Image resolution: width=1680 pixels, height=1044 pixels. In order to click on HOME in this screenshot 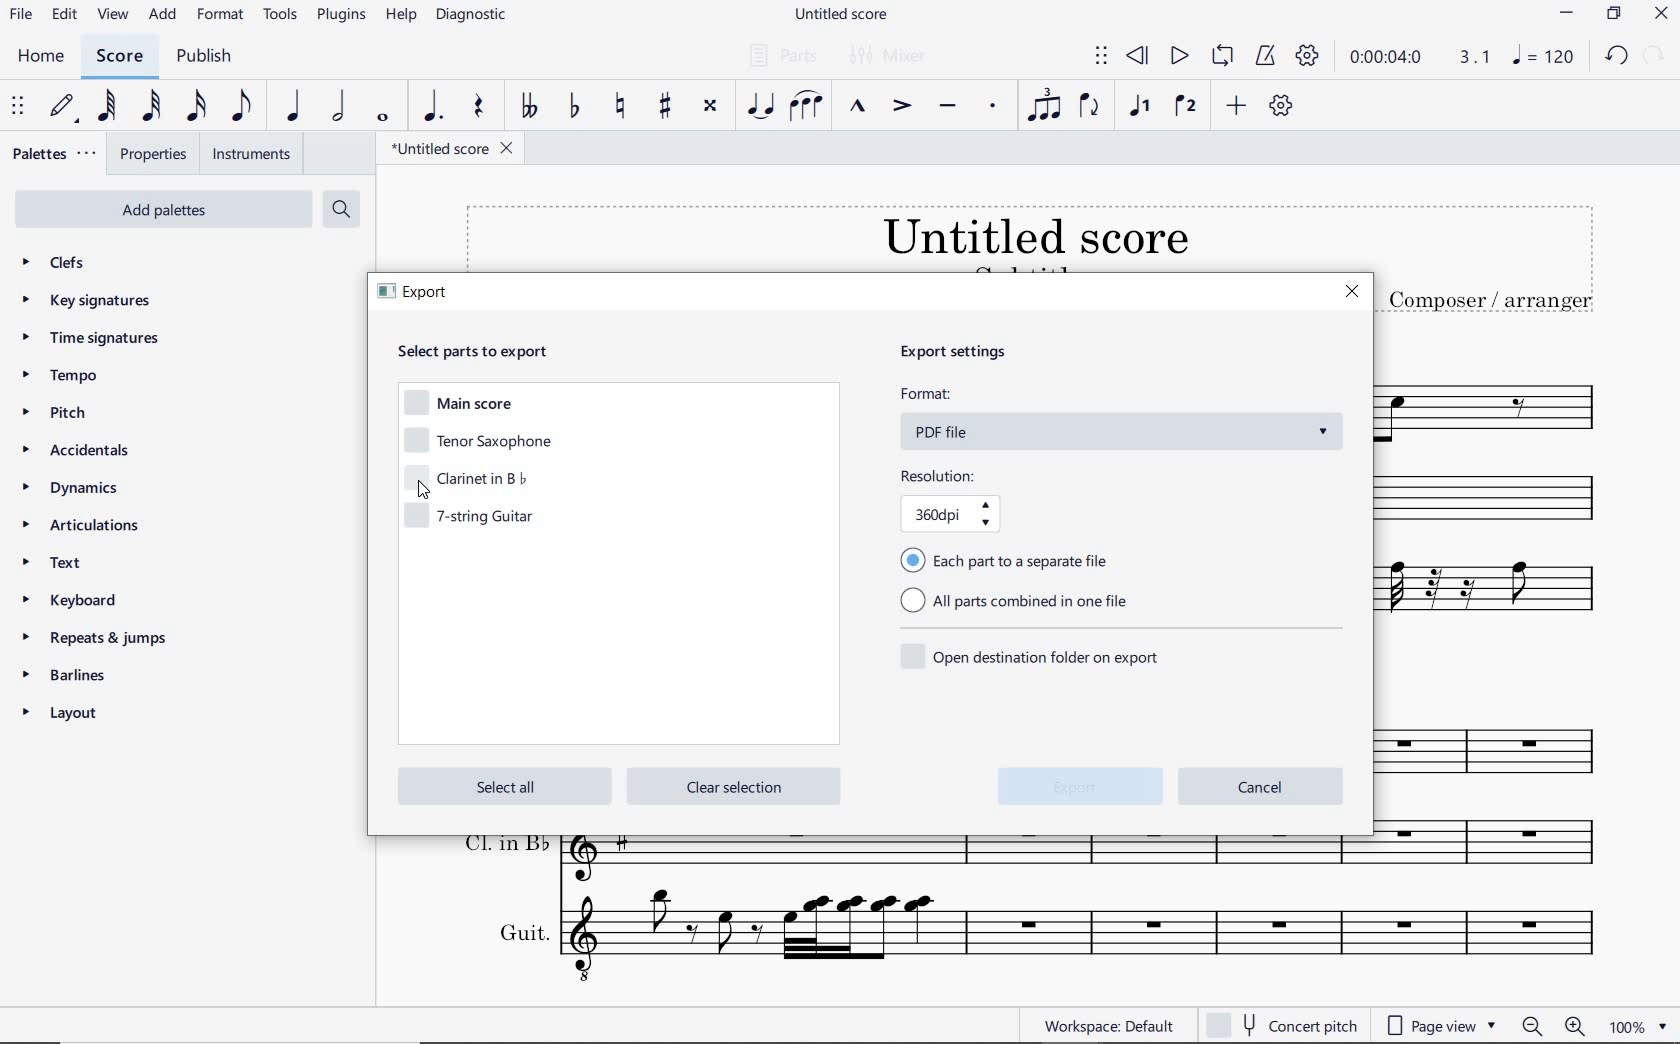, I will do `click(41, 57)`.